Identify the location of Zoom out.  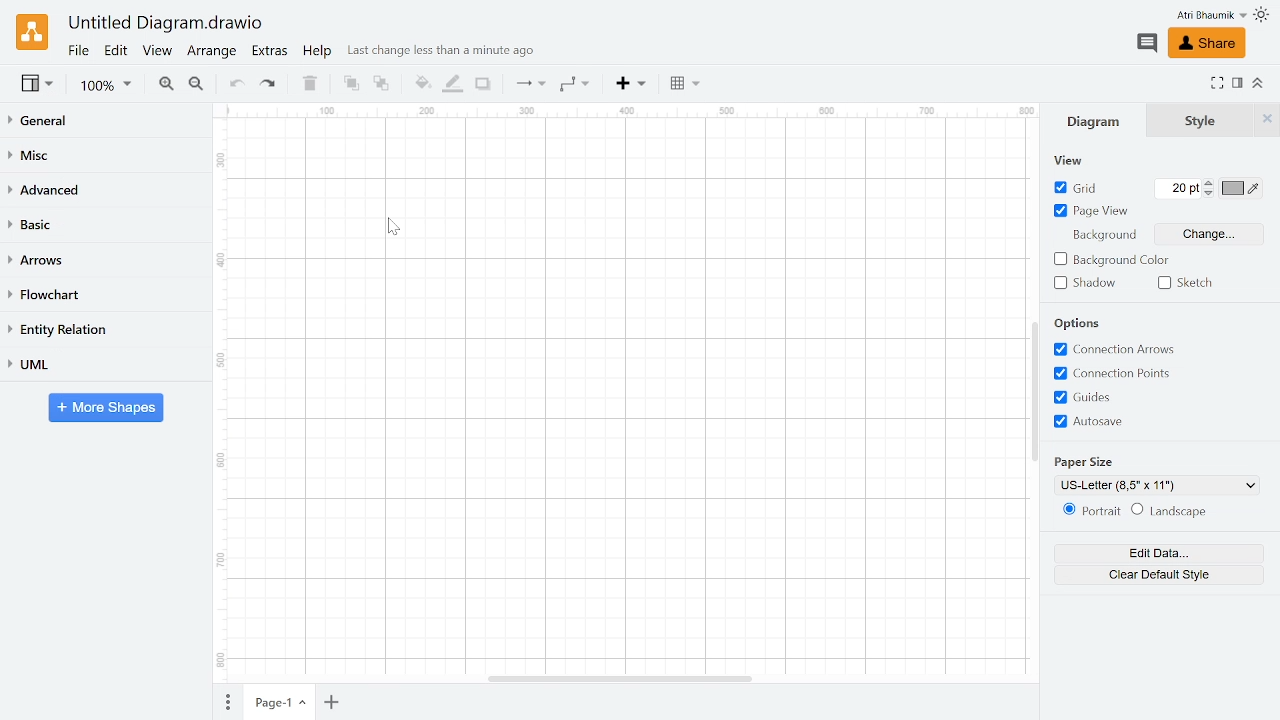
(198, 85).